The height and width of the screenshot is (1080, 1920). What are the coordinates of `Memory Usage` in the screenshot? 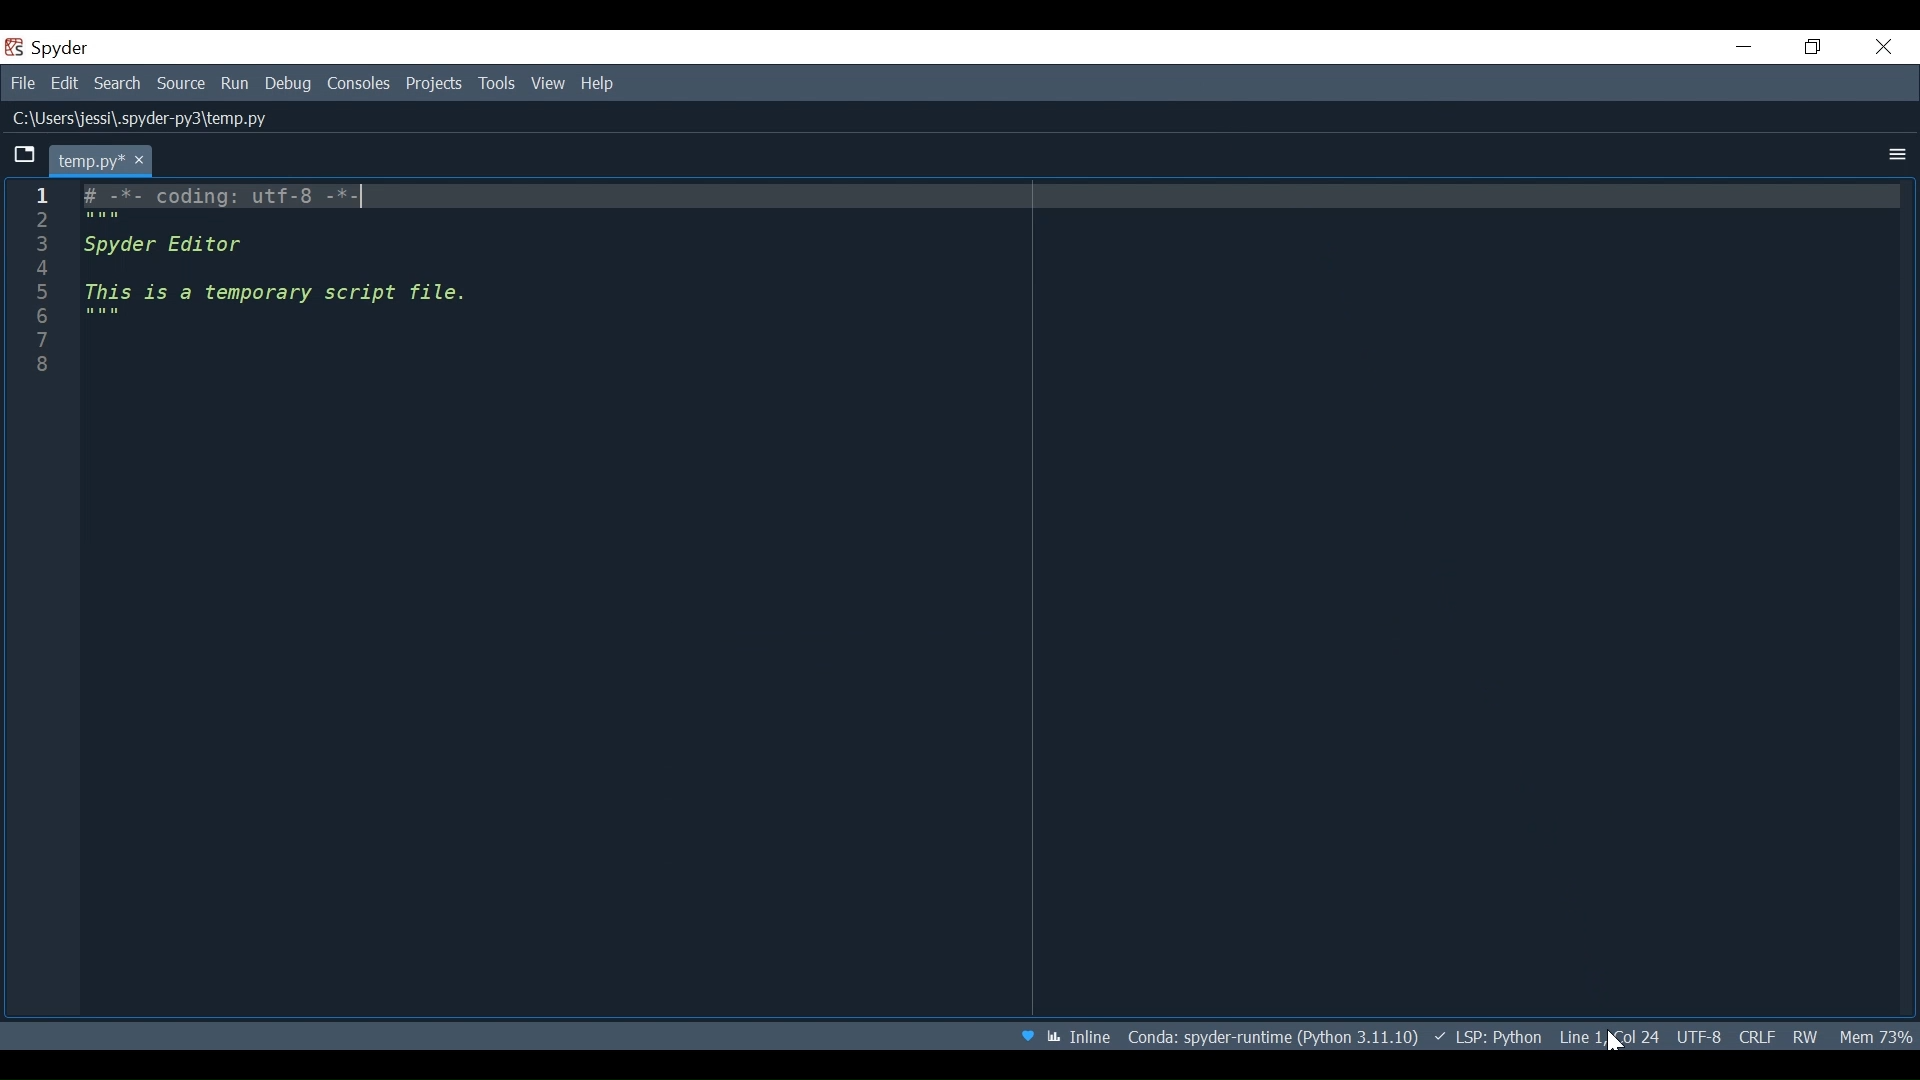 It's located at (1873, 1035).